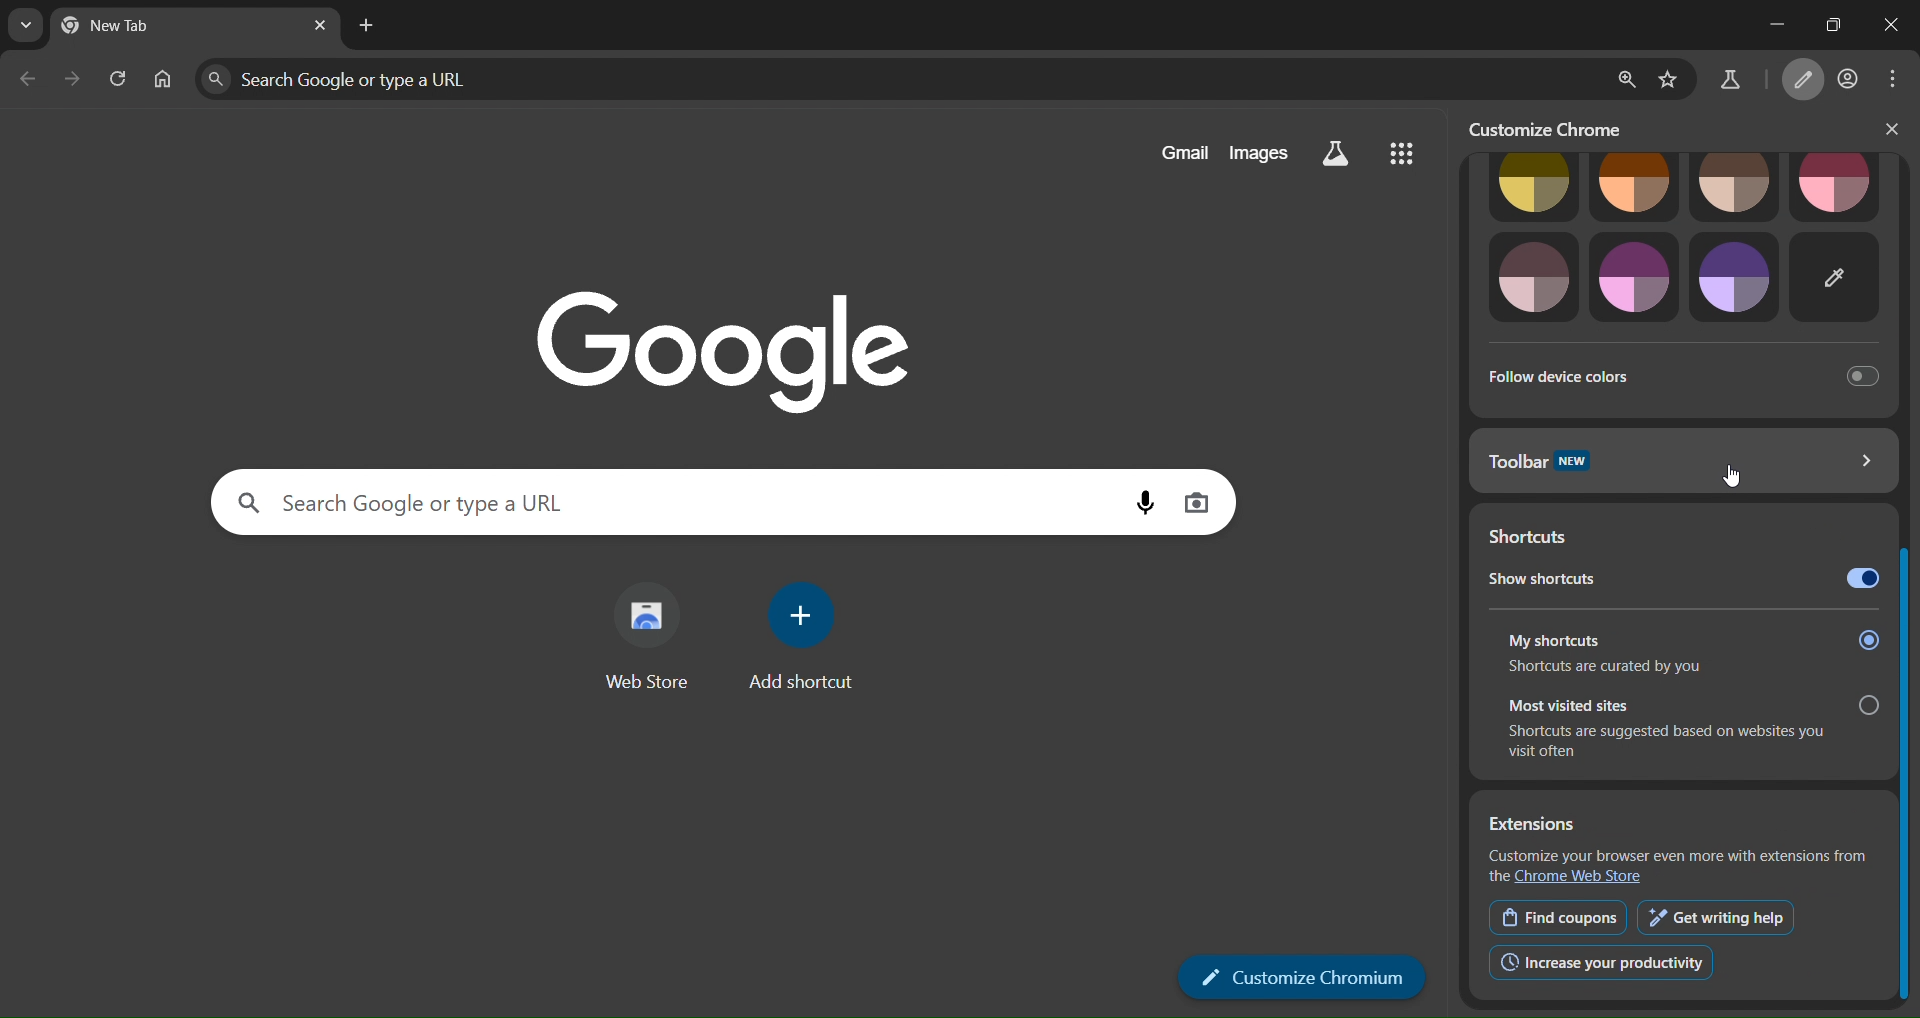 The image size is (1920, 1018). What do you see at coordinates (1679, 856) in the screenshot?
I see `Customize your browser even more with extensions from` at bounding box center [1679, 856].